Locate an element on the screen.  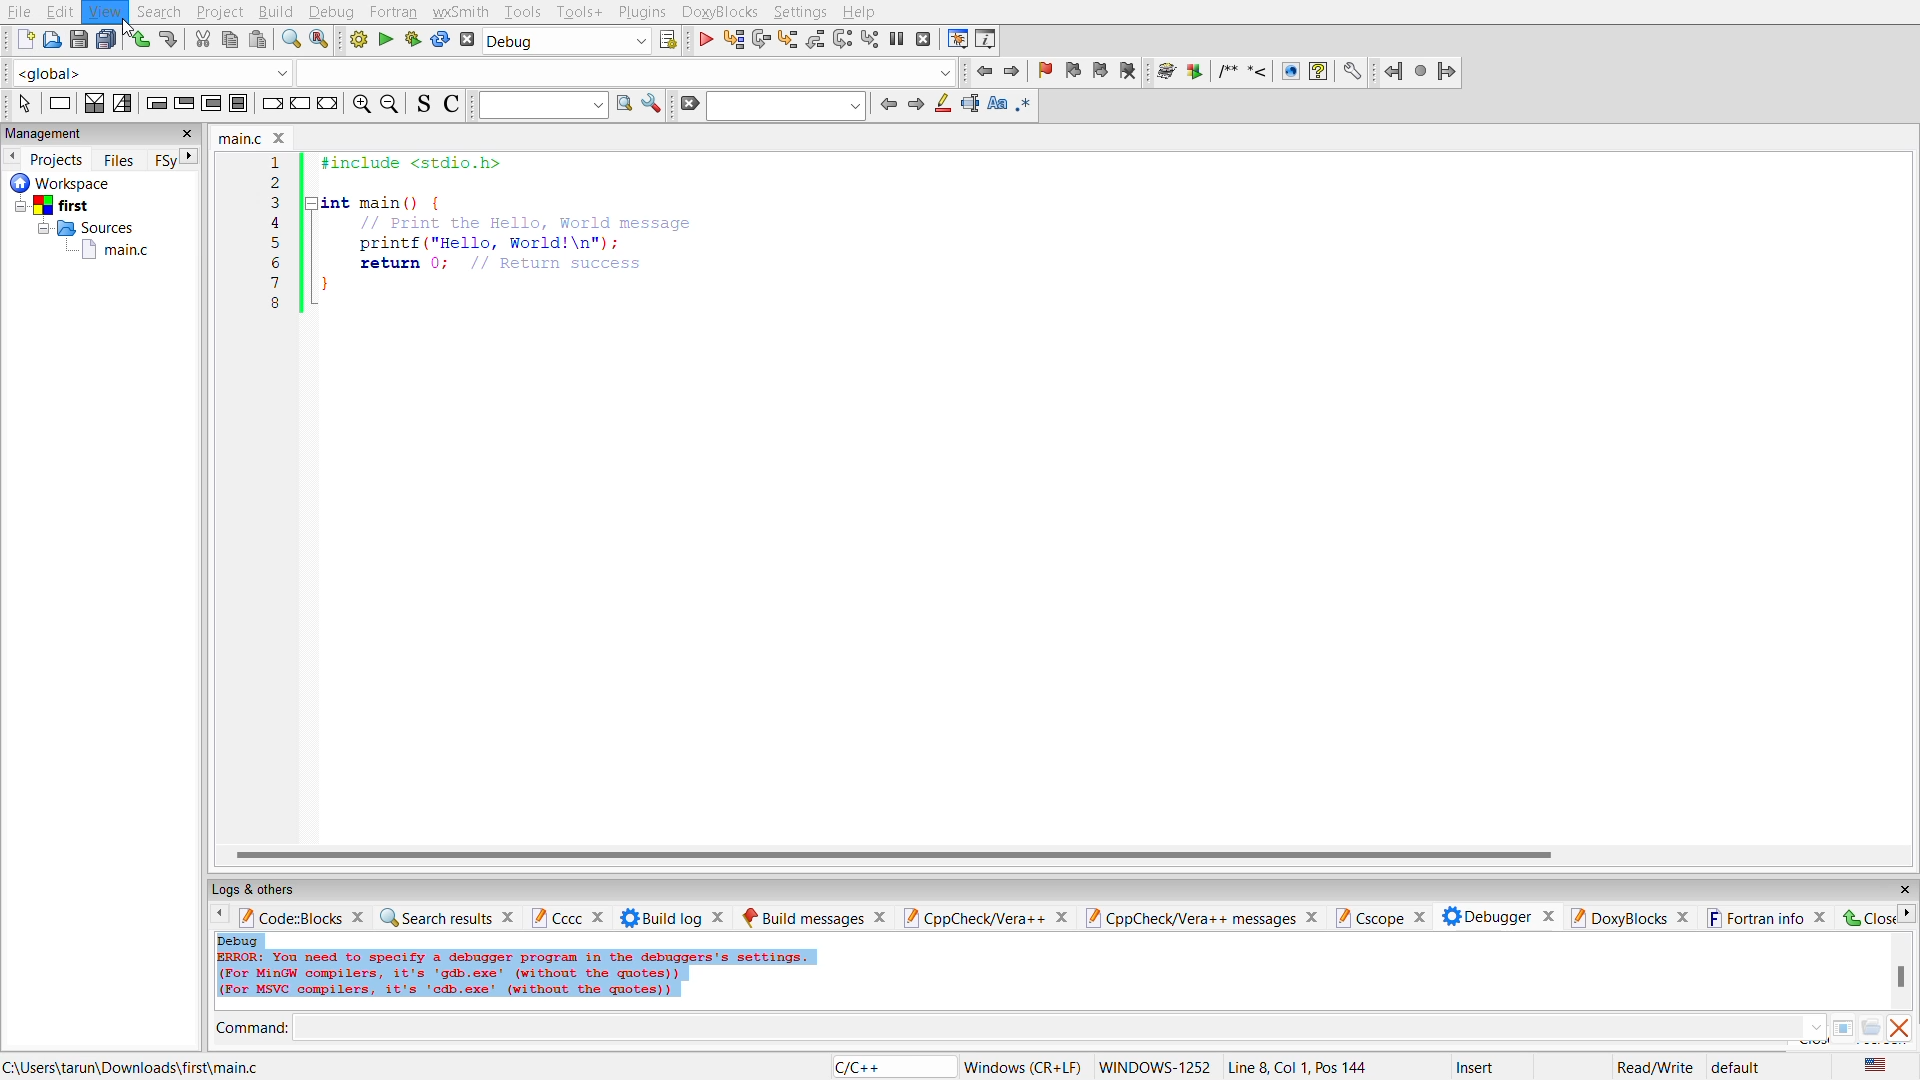
cut is located at coordinates (203, 41).